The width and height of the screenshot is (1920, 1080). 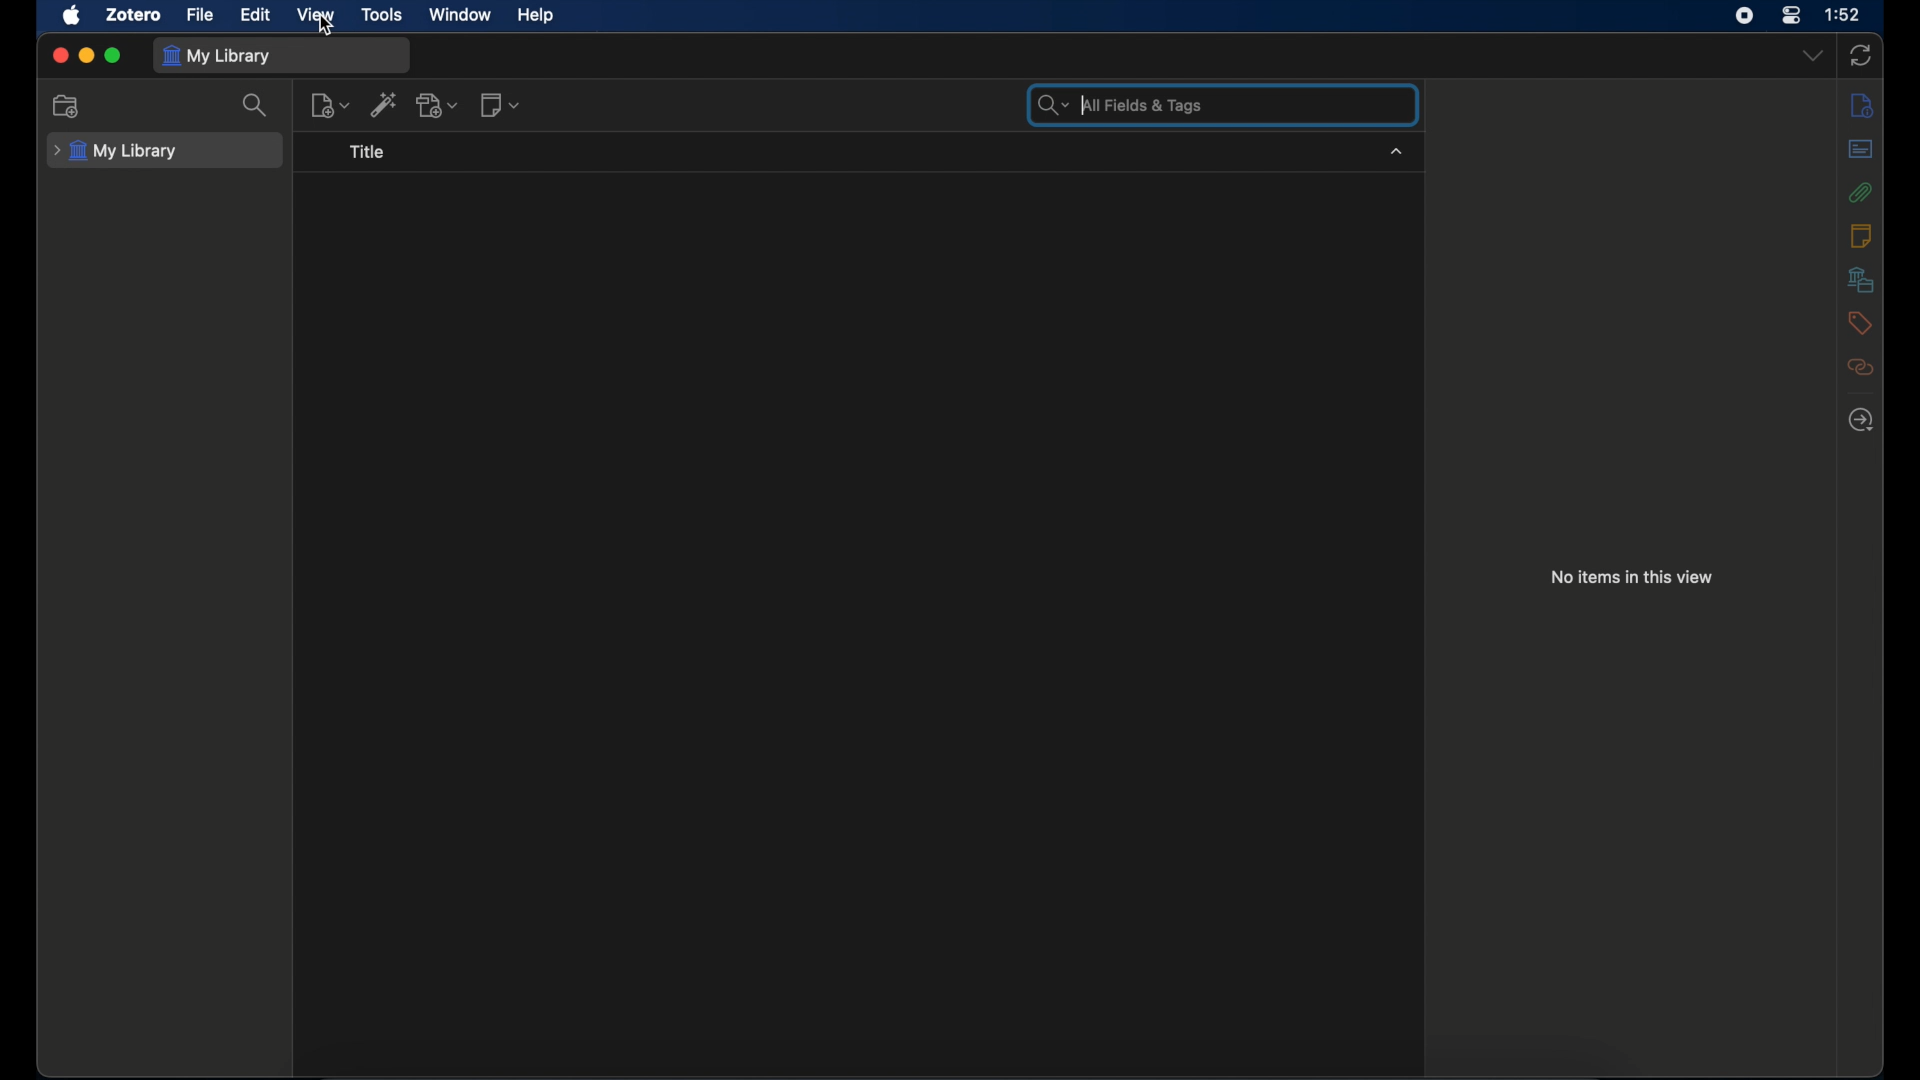 What do you see at coordinates (1862, 56) in the screenshot?
I see `sync` at bounding box center [1862, 56].